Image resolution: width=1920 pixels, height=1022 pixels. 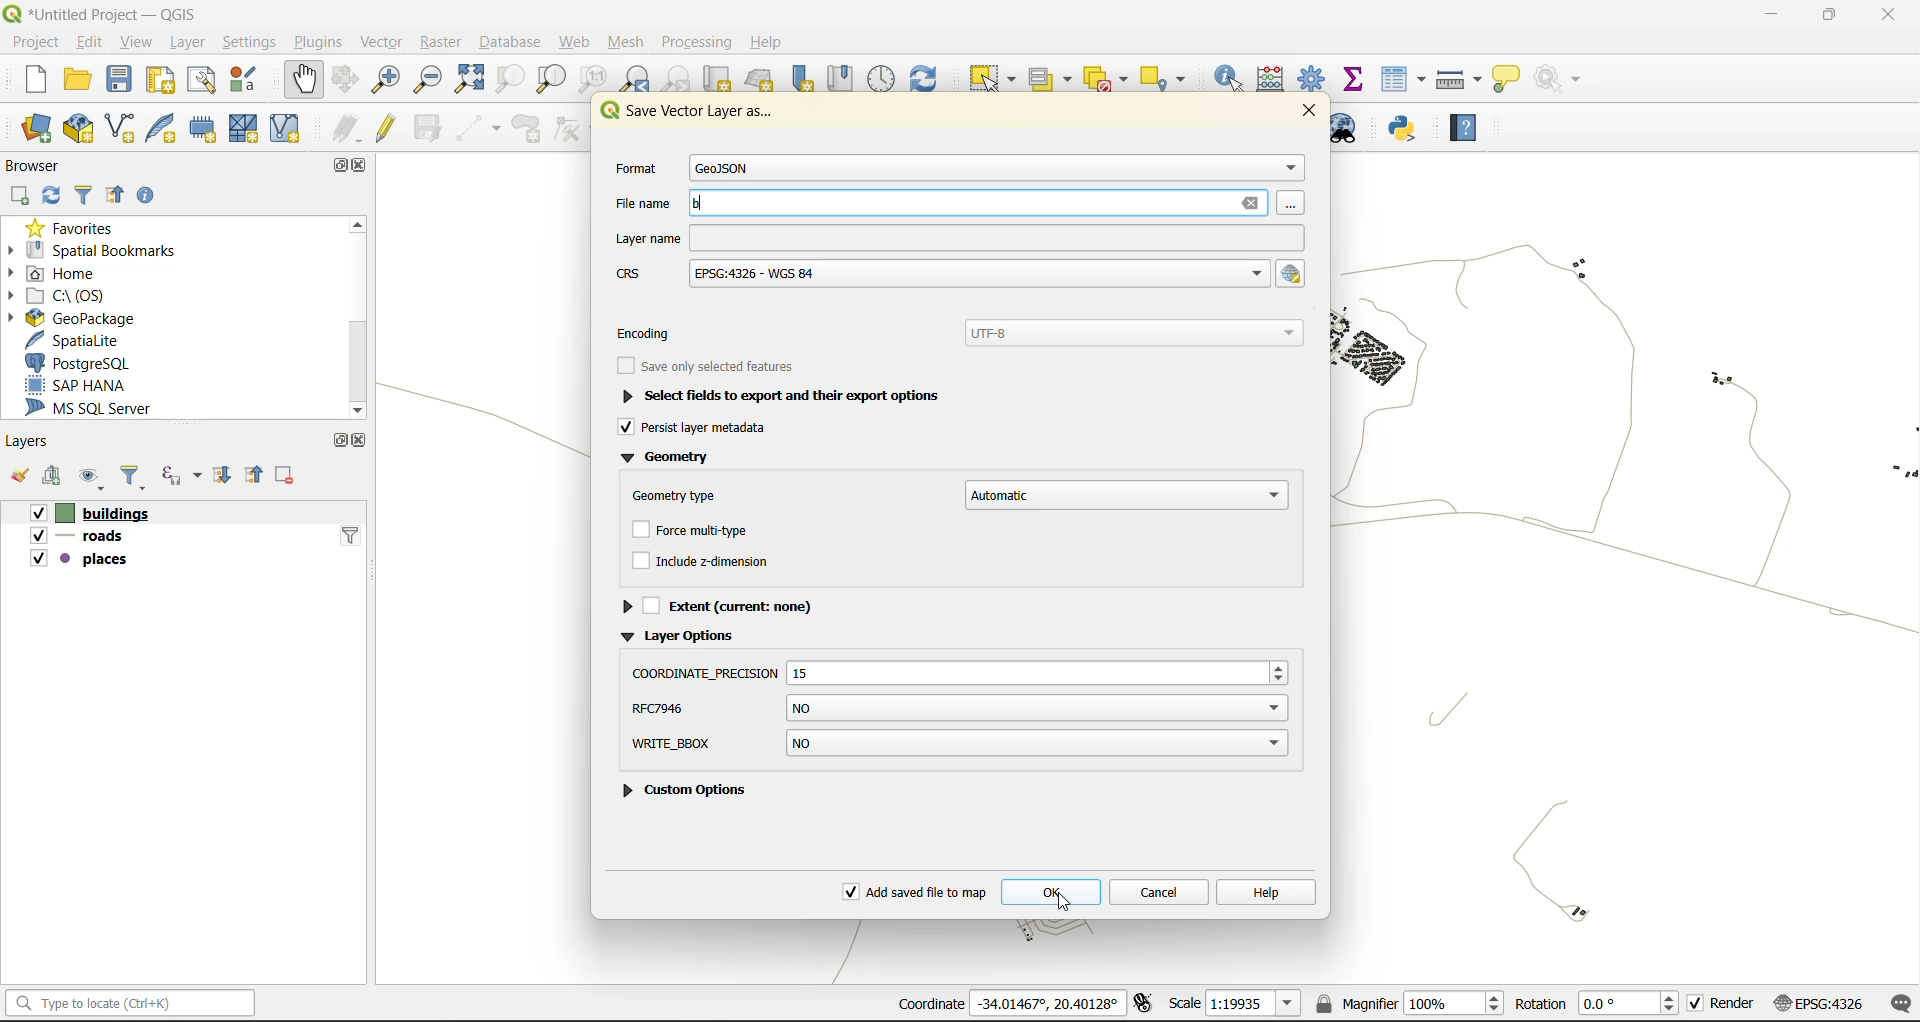 What do you see at coordinates (694, 532) in the screenshot?
I see `force multitype` at bounding box center [694, 532].